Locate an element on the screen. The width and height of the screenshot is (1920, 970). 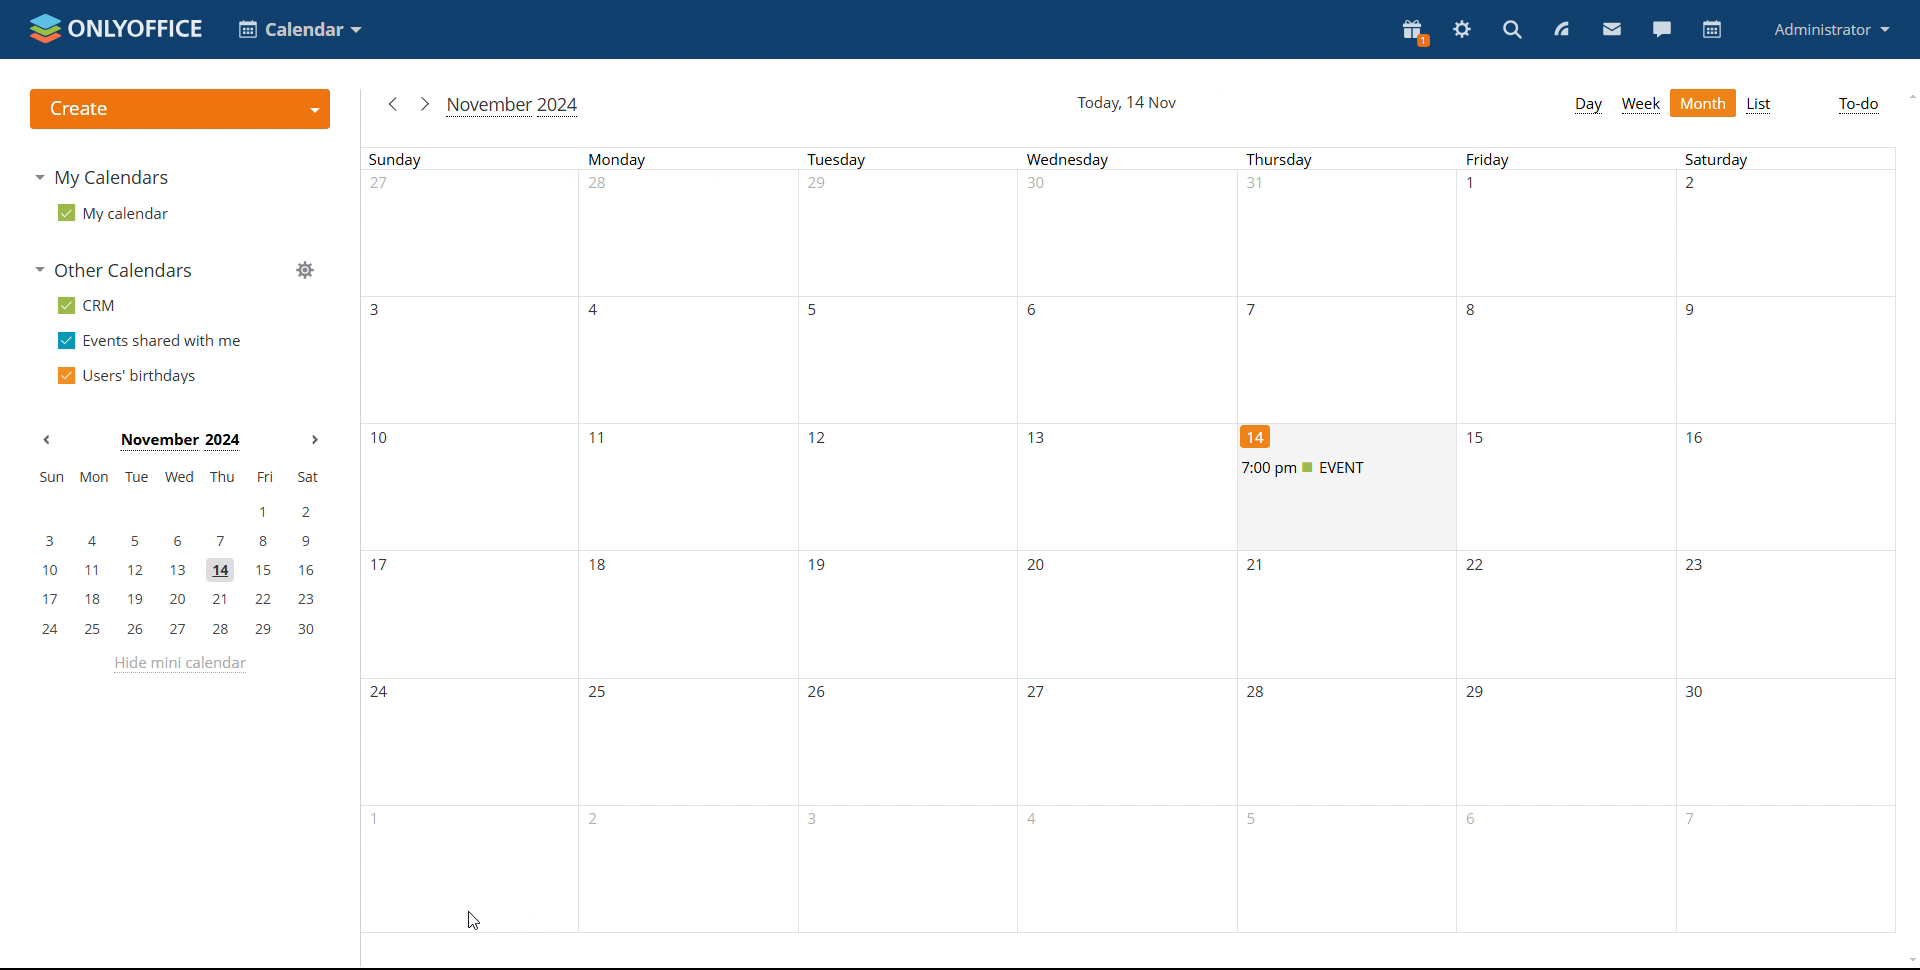
users' birthdays is located at coordinates (124, 376).